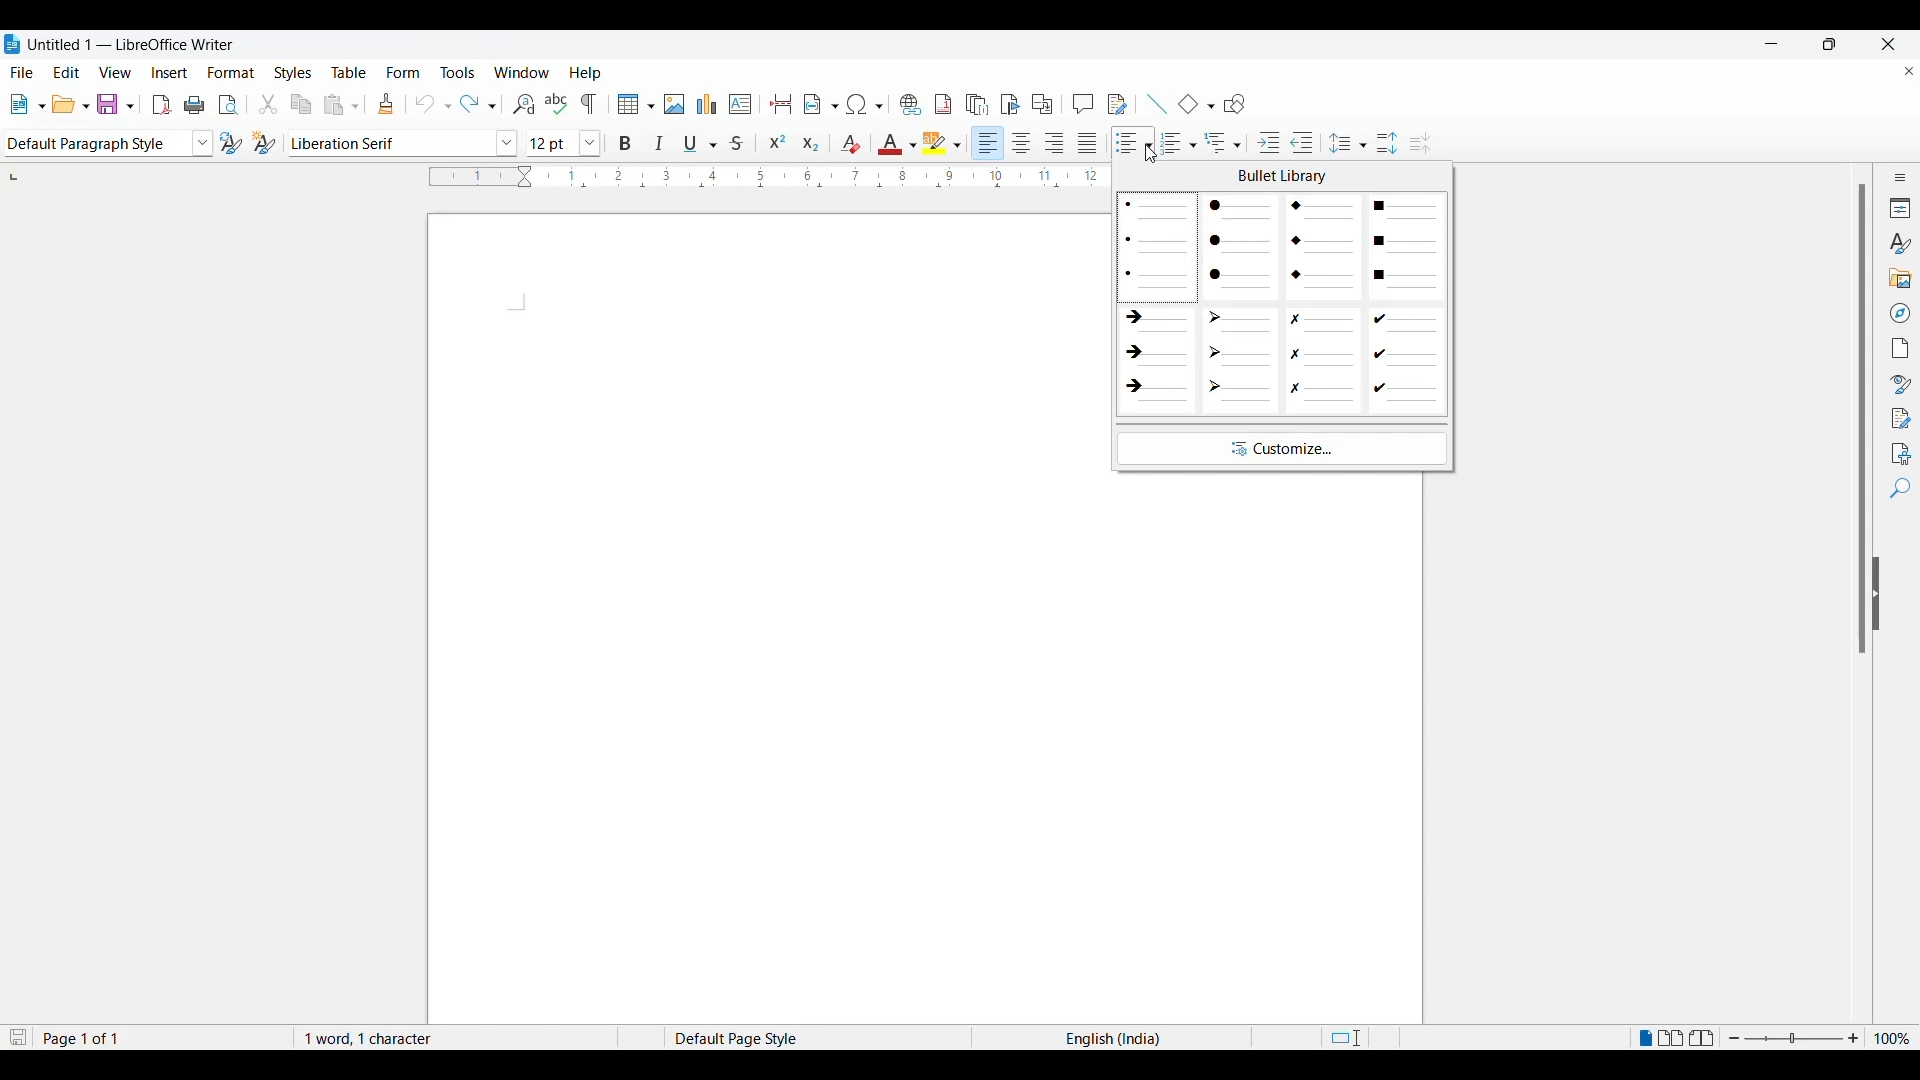 This screenshot has height=1080, width=1920. Describe the element at coordinates (344, 105) in the screenshot. I see `paste` at that location.